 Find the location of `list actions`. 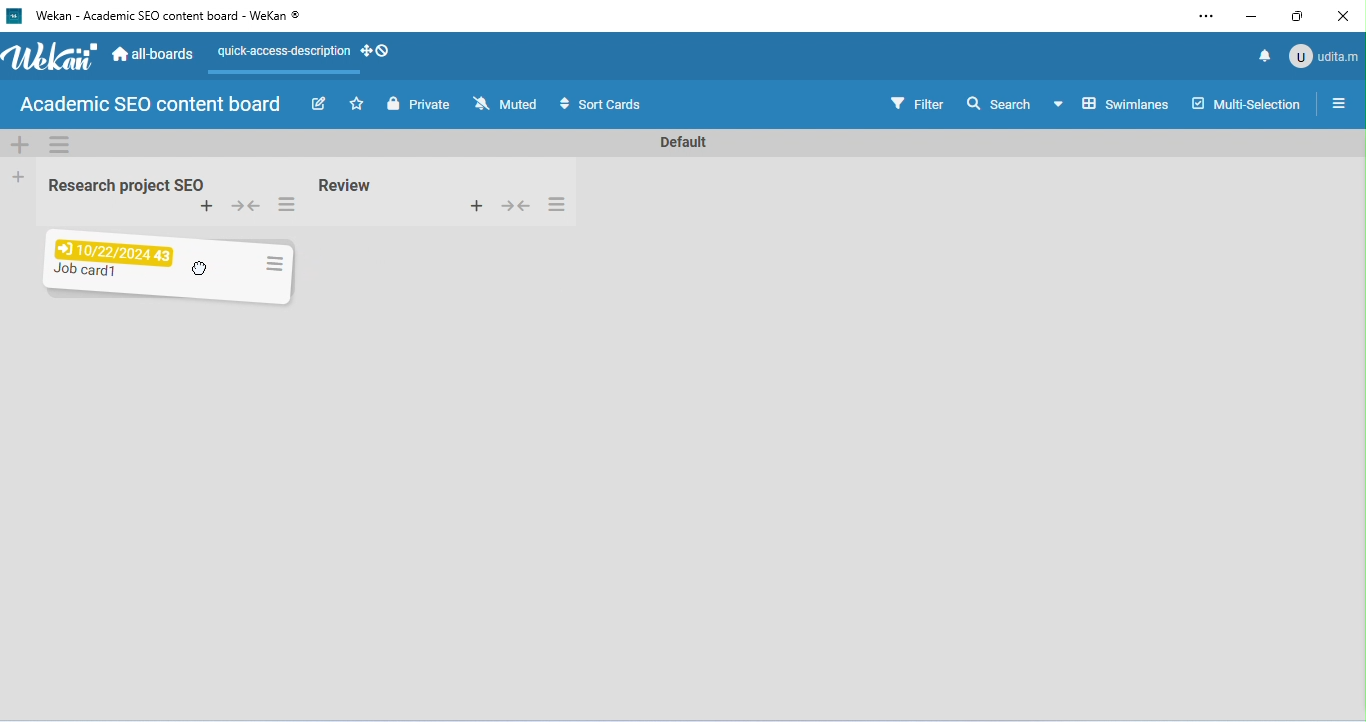

list actions is located at coordinates (557, 204).